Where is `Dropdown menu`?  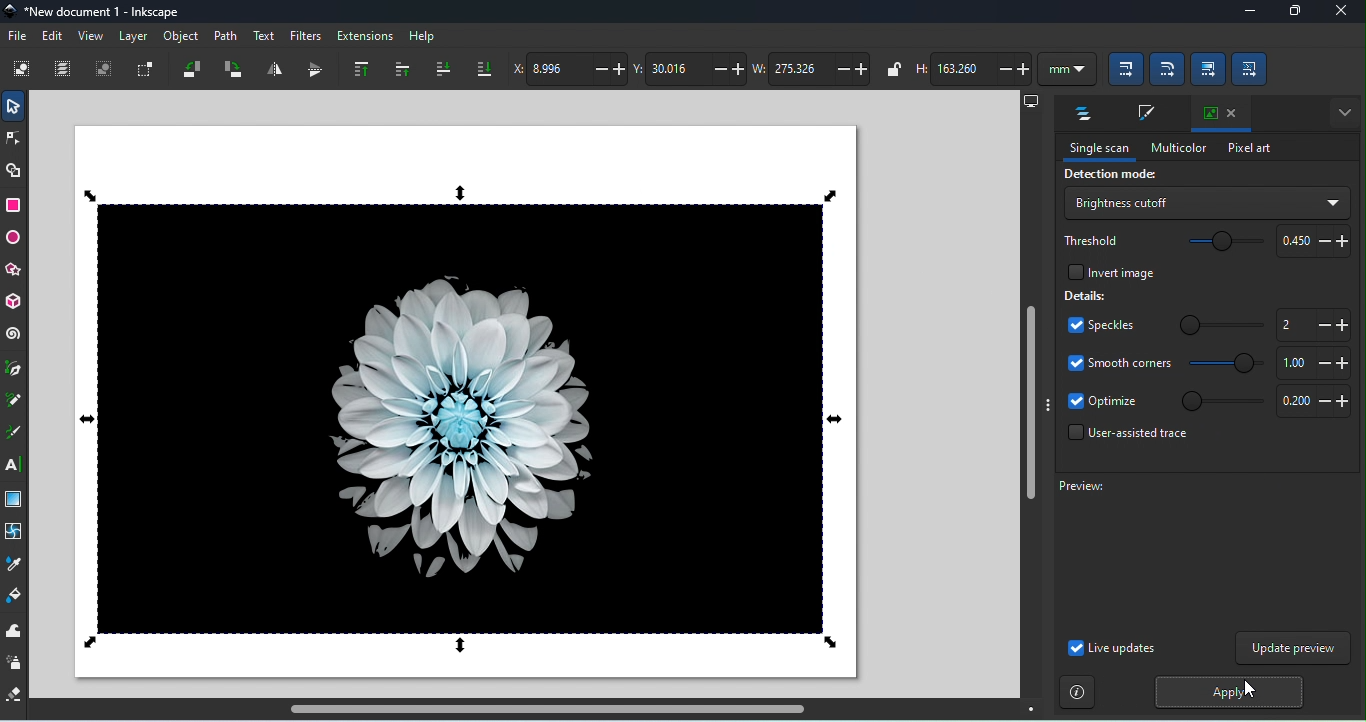 Dropdown menu is located at coordinates (1205, 202).